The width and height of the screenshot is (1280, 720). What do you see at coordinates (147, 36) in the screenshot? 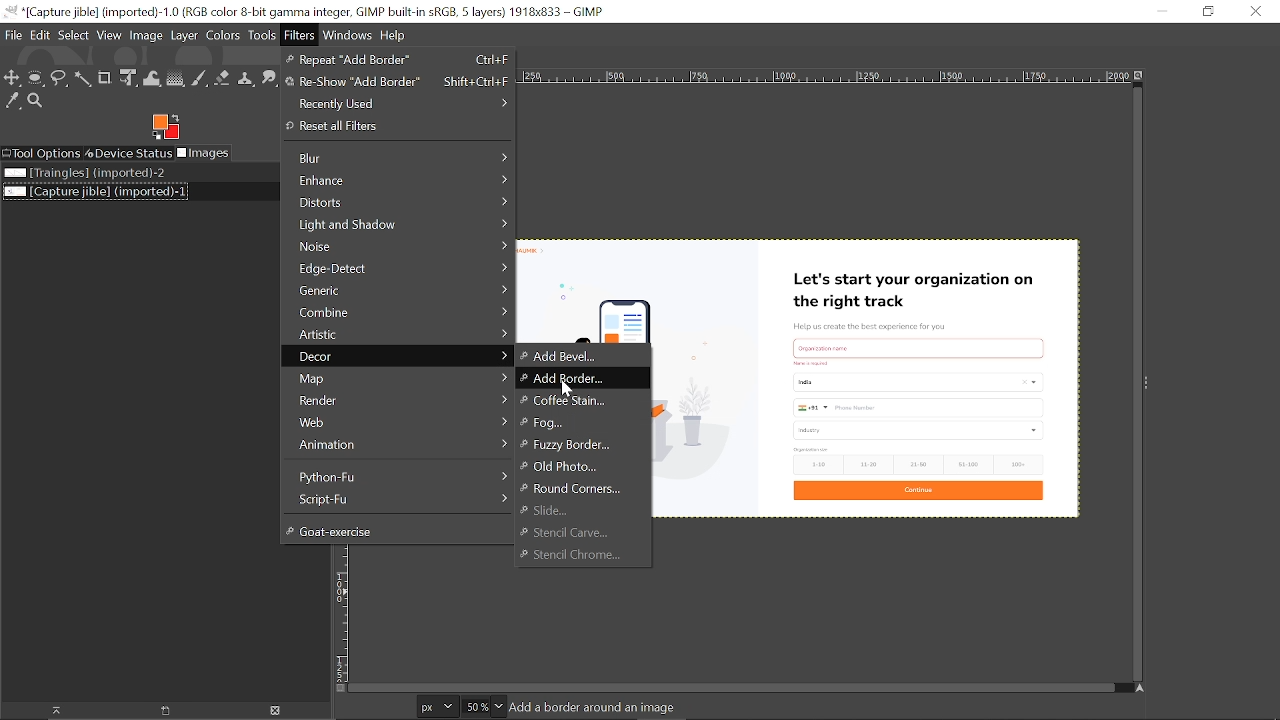
I see `Image` at bounding box center [147, 36].